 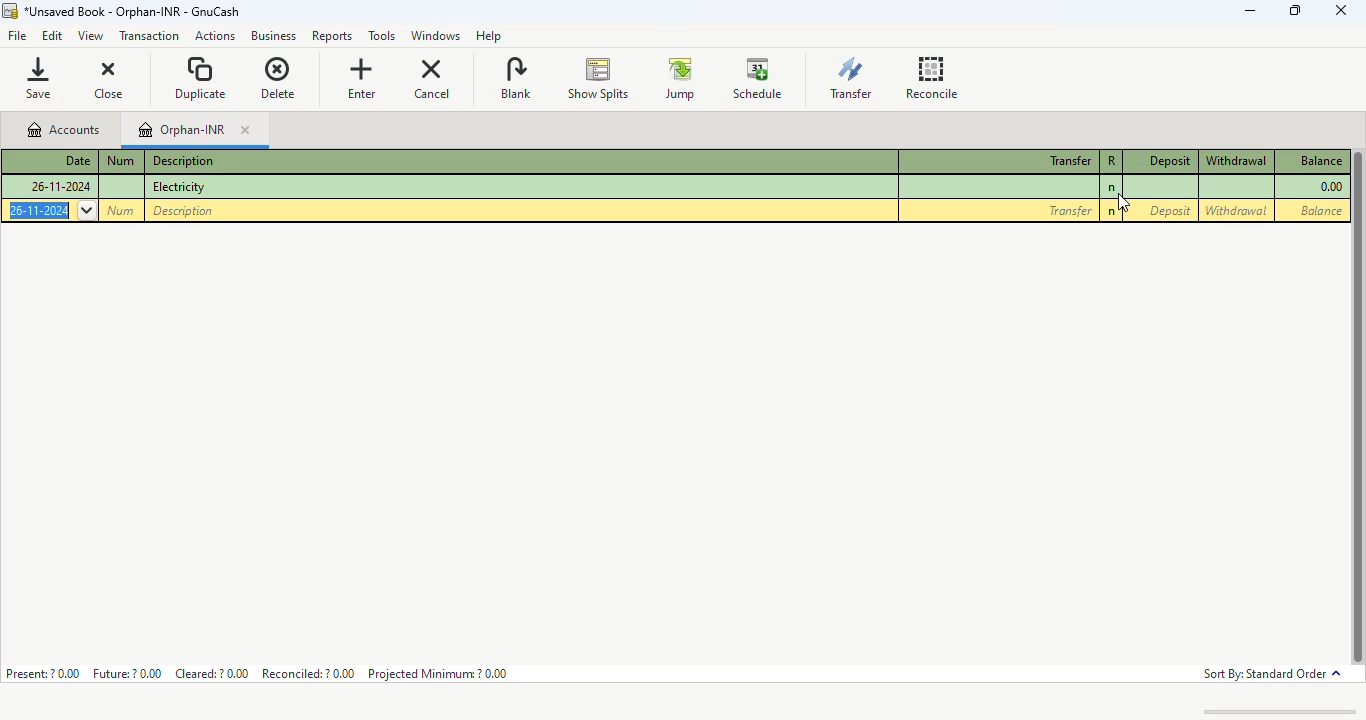 What do you see at coordinates (1070, 161) in the screenshot?
I see `transfer` at bounding box center [1070, 161].